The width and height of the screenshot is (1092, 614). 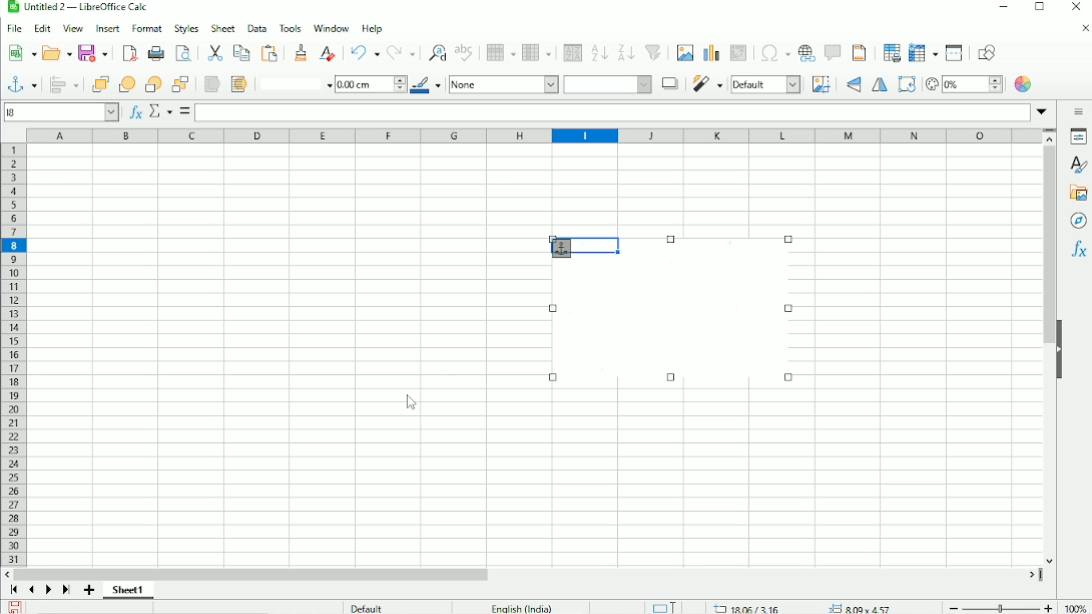 I want to click on Define print area, so click(x=892, y=51).